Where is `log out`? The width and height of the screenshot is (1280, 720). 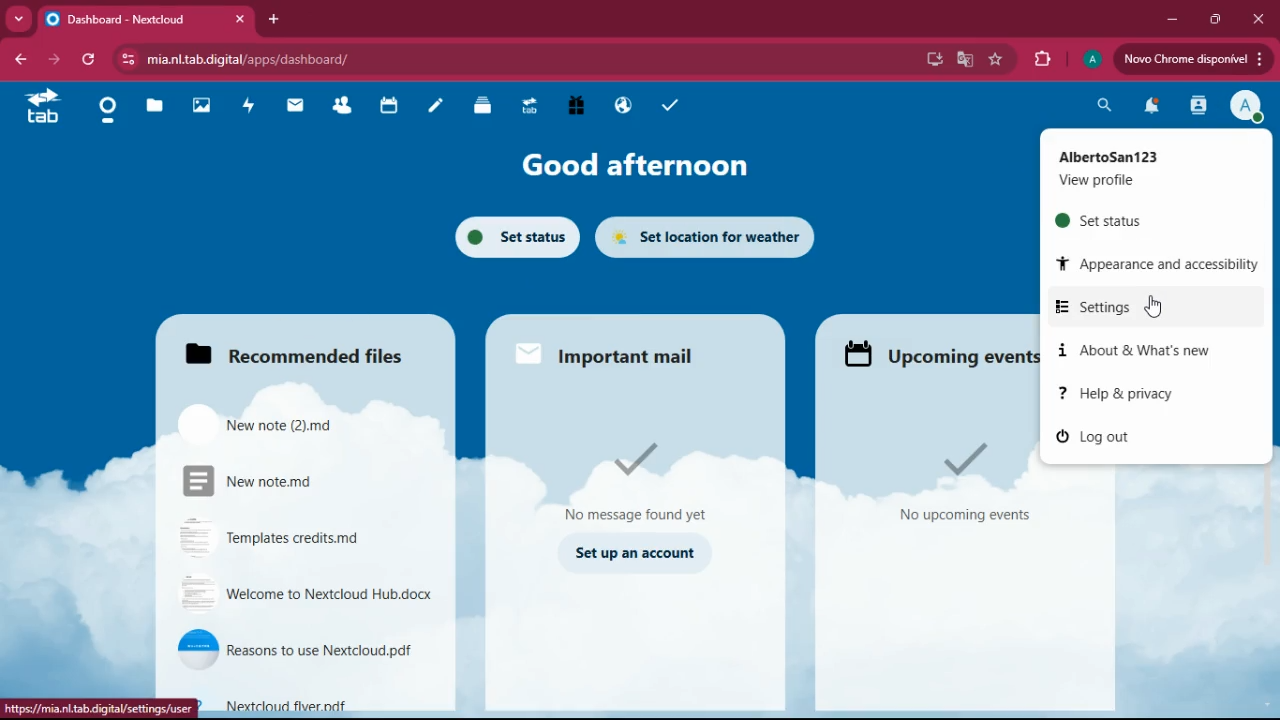 log out is located at coordinates (1108, 438).